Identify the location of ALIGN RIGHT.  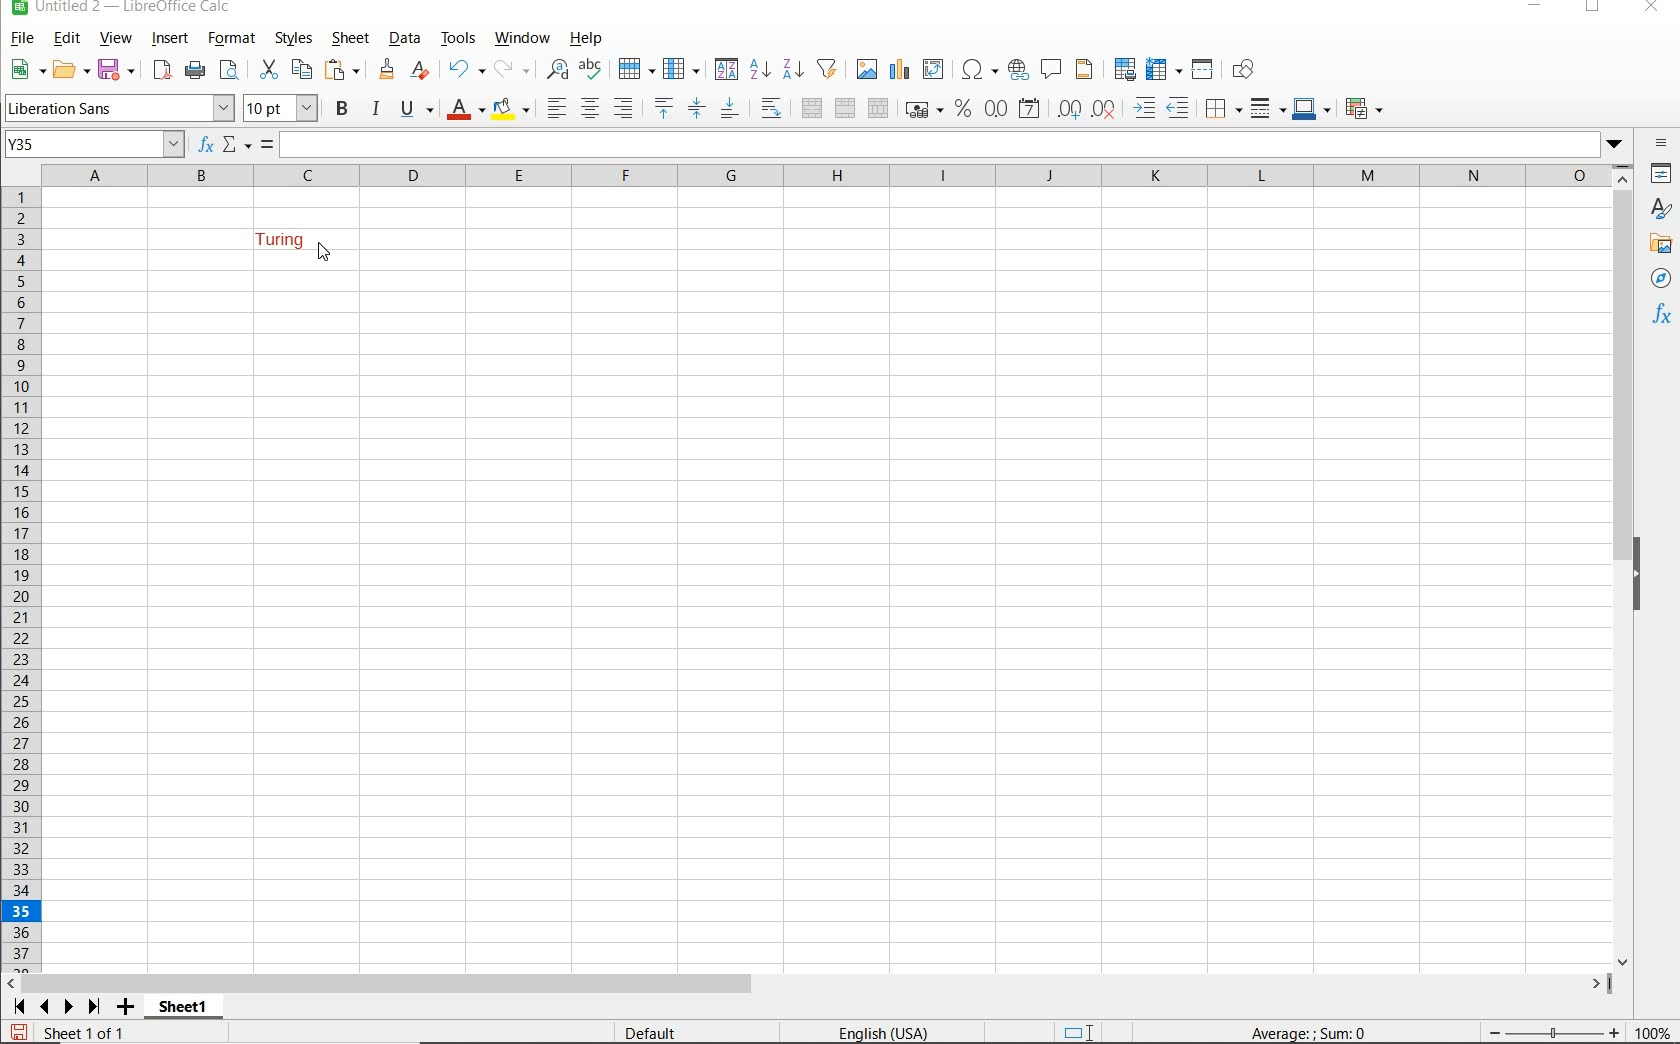
(623, 110).